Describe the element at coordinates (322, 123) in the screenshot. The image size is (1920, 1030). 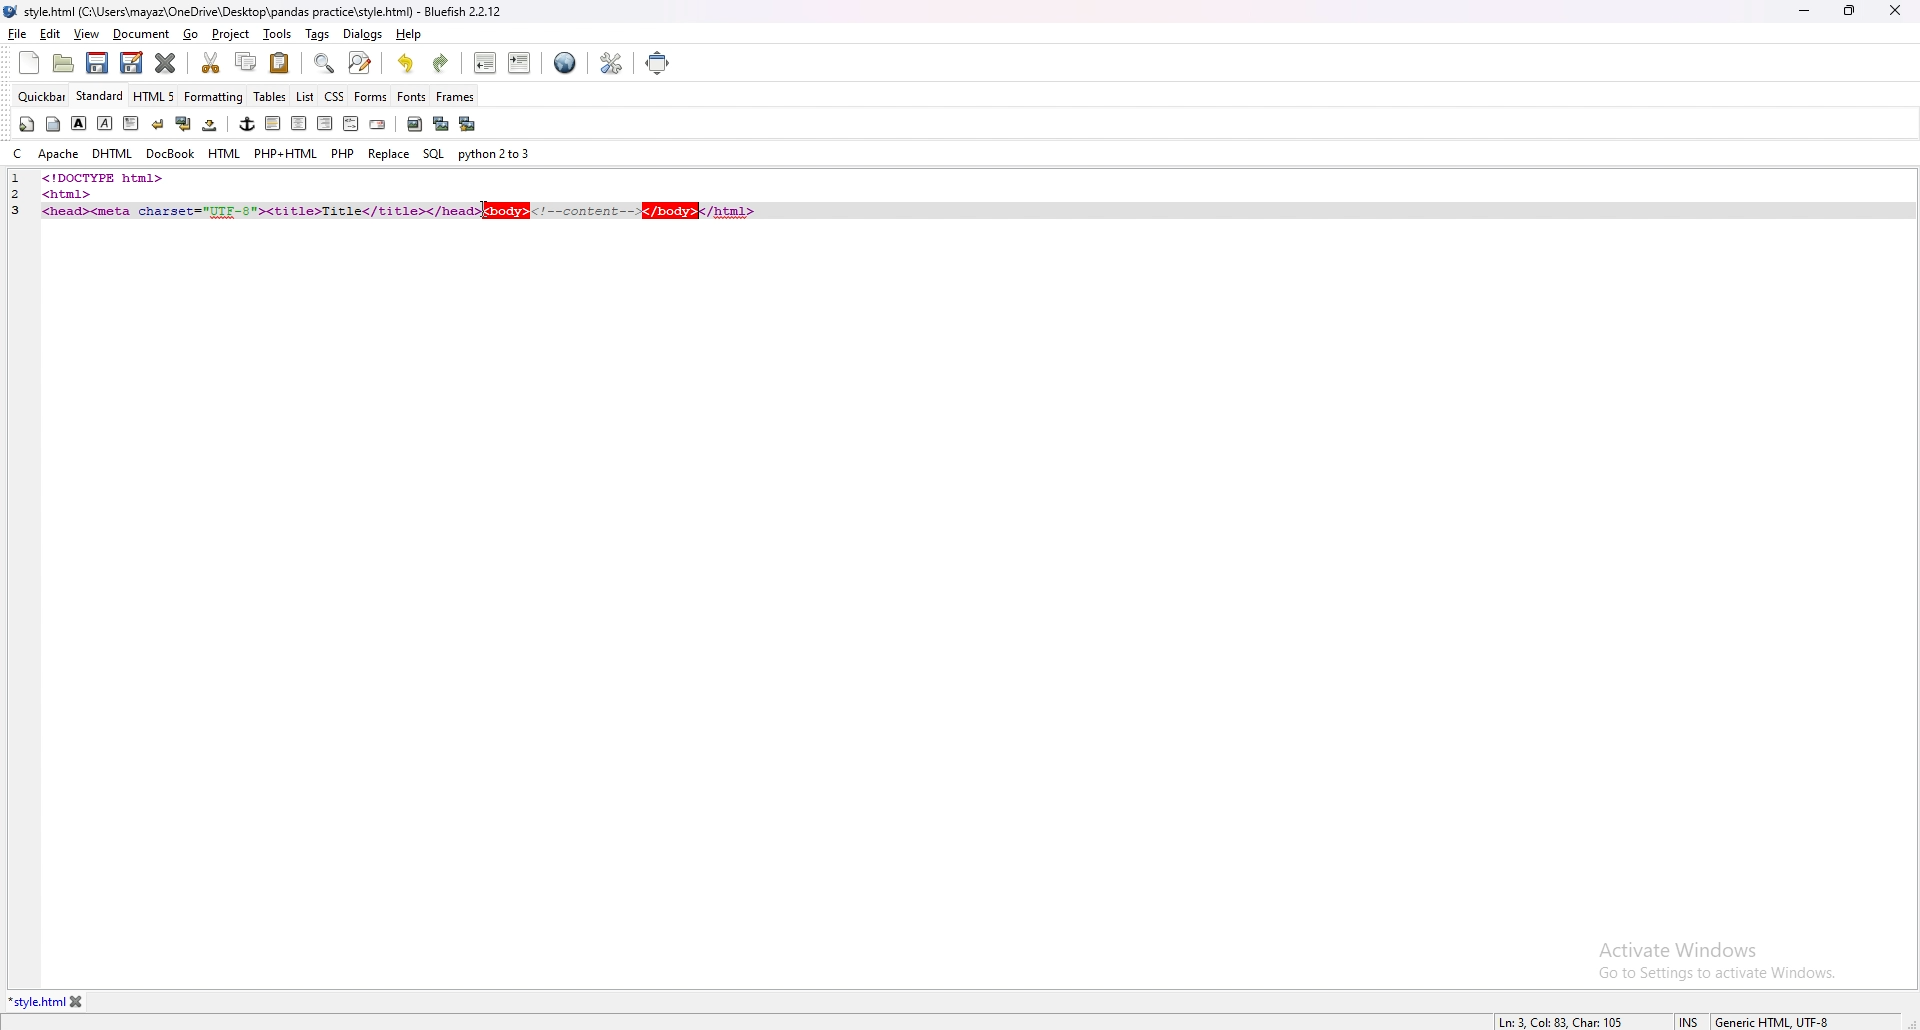
I see `right indent` at that location.